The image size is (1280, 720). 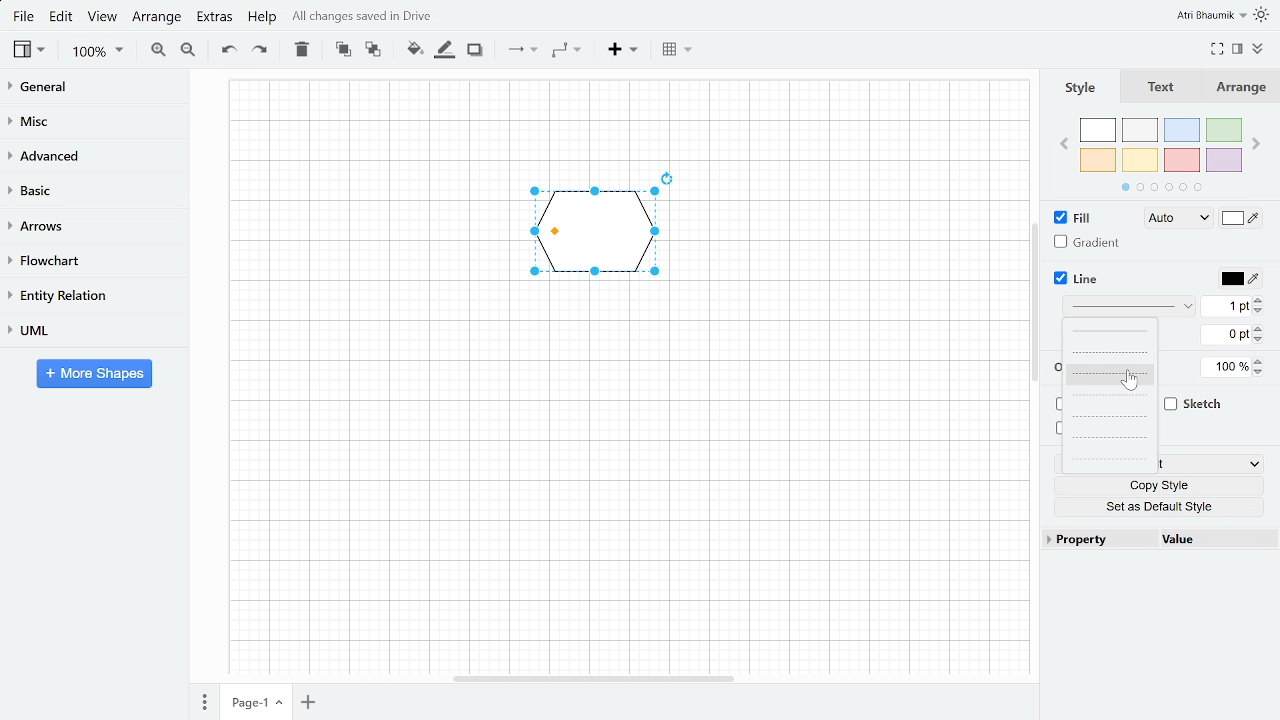 What do you see at coordinates (374, 51) in the screenshot?
I see `To back` at bounding box center [374, 51].